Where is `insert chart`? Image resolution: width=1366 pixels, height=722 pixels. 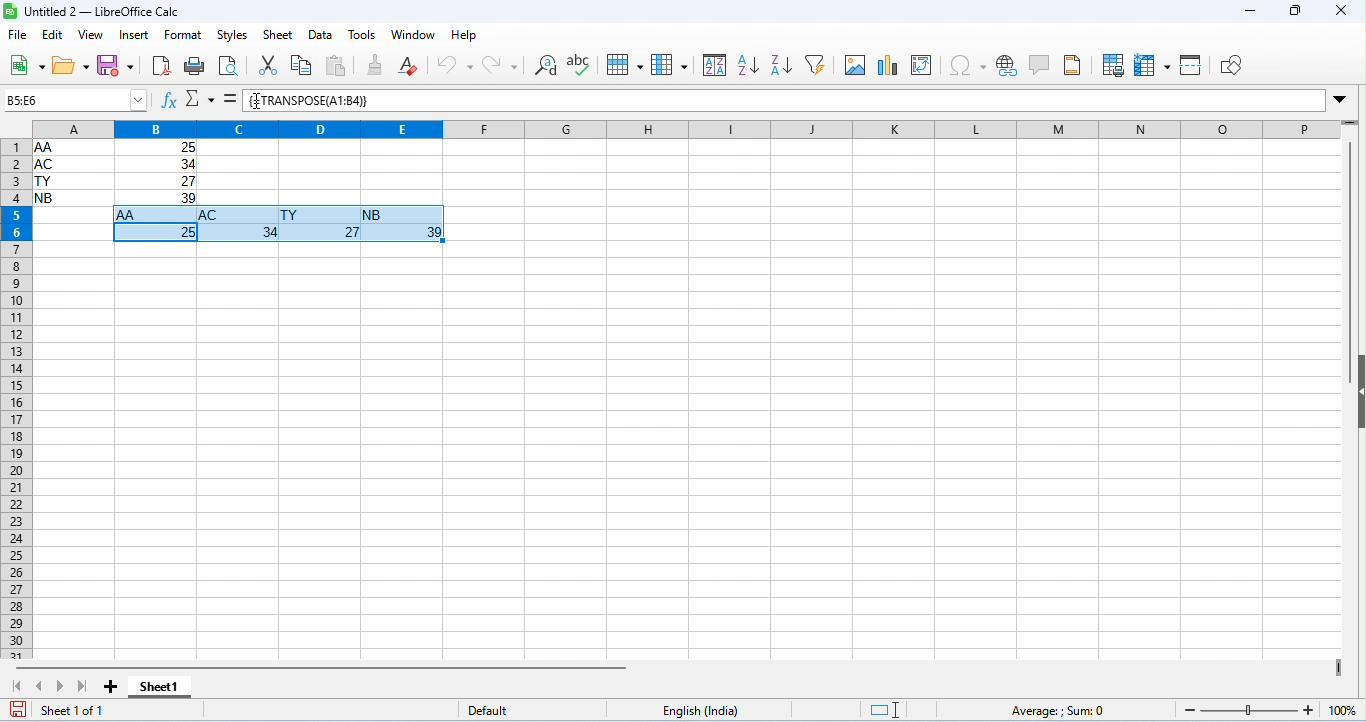 insert chart is located at coordinates (890, 64).